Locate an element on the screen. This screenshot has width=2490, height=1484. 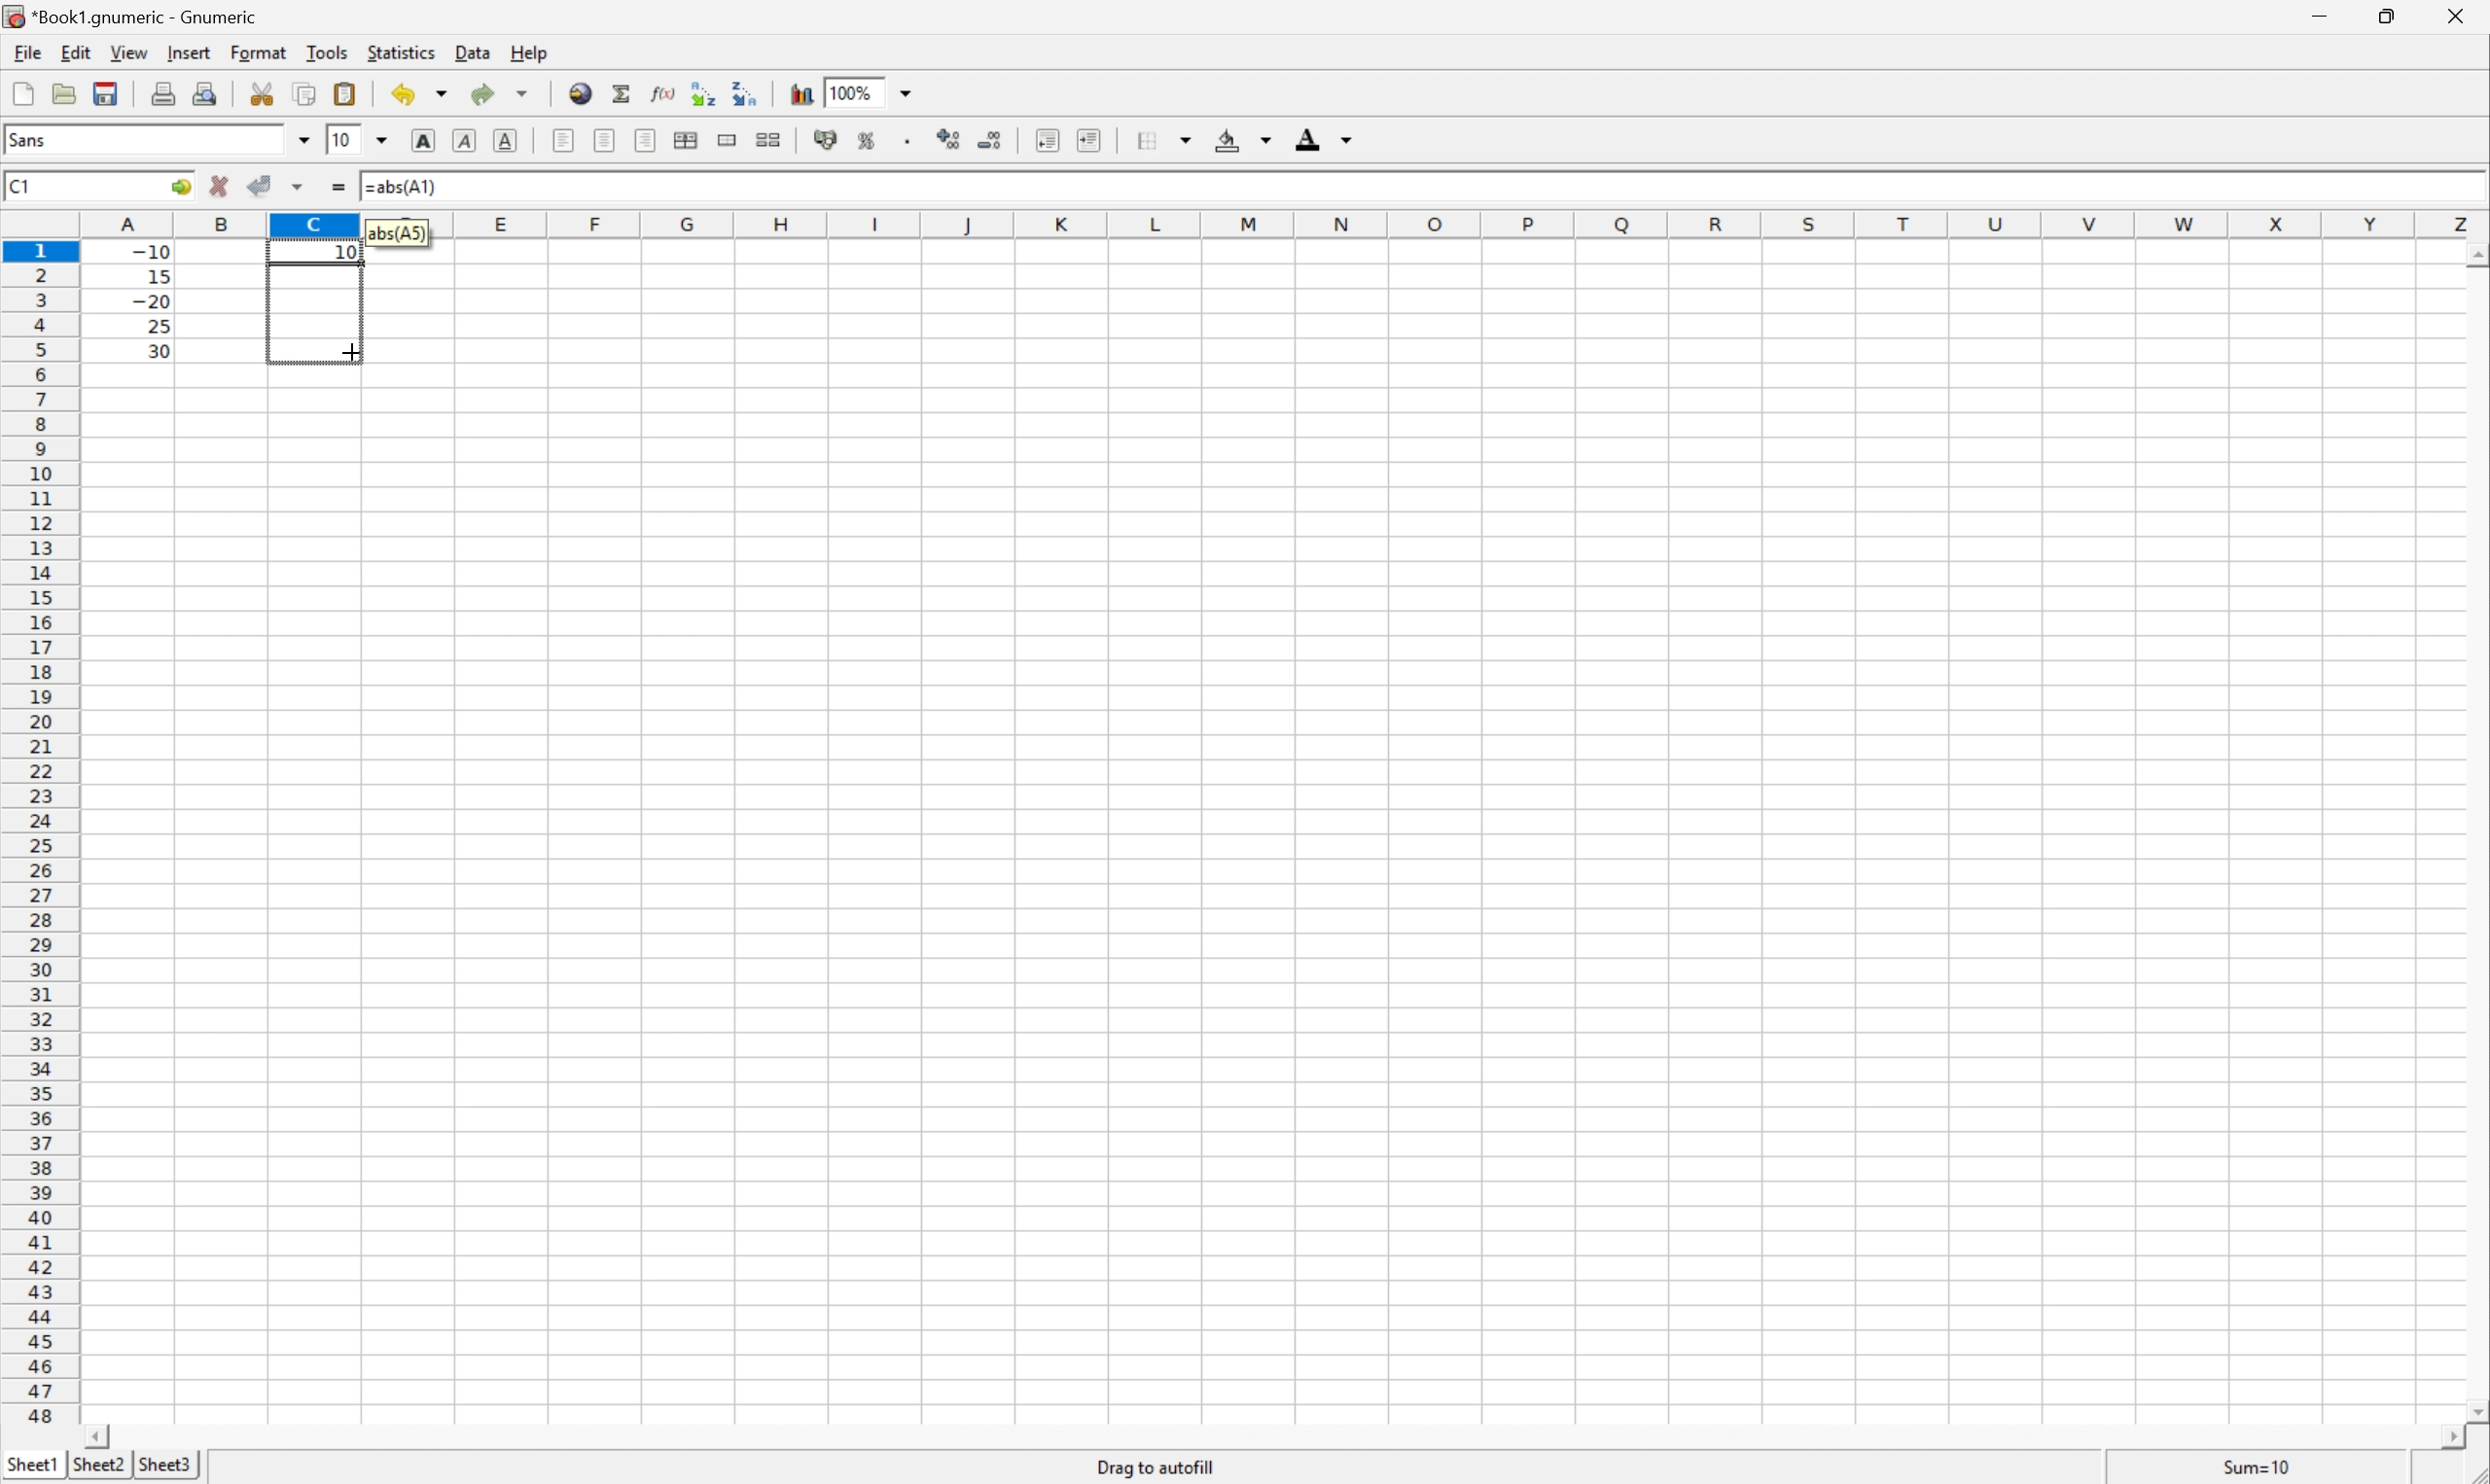
Merge a range of cells is located at coordinates (730, 140).